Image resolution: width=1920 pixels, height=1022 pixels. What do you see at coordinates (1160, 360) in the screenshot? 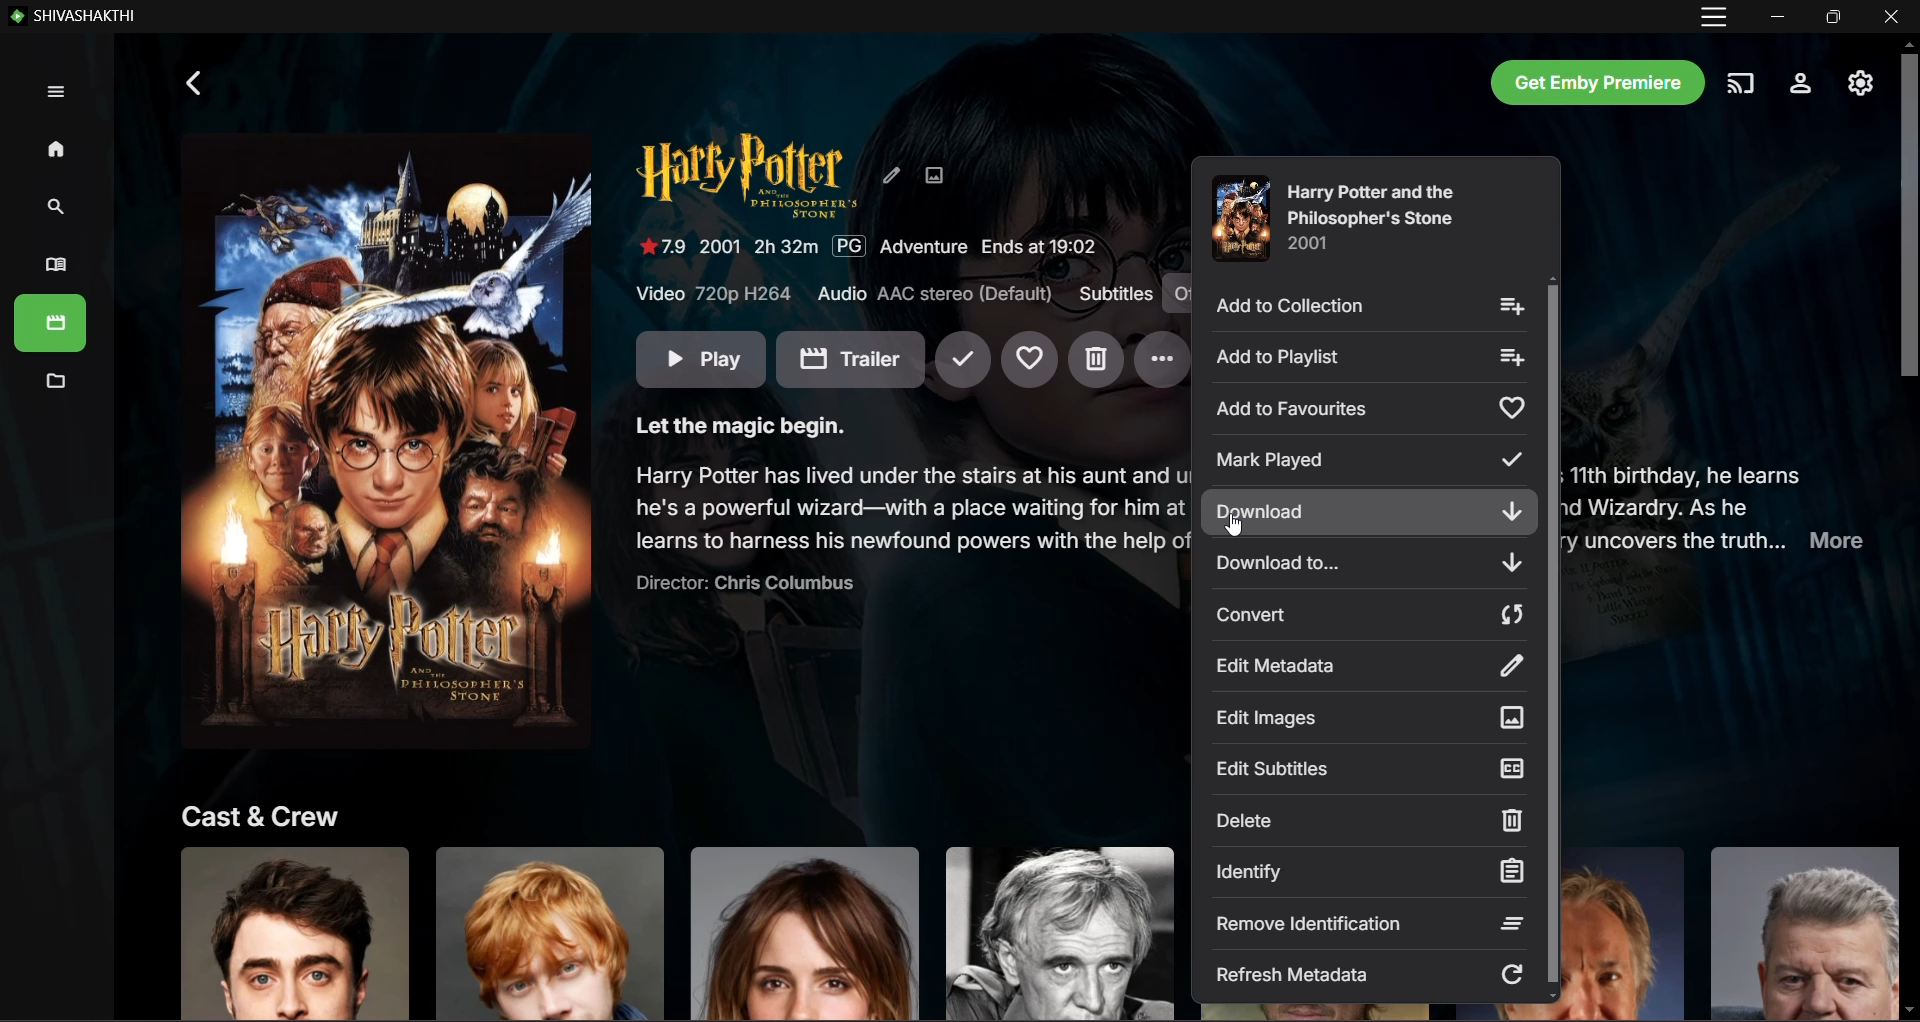
I see `More` at bounding box center [1160, 360].